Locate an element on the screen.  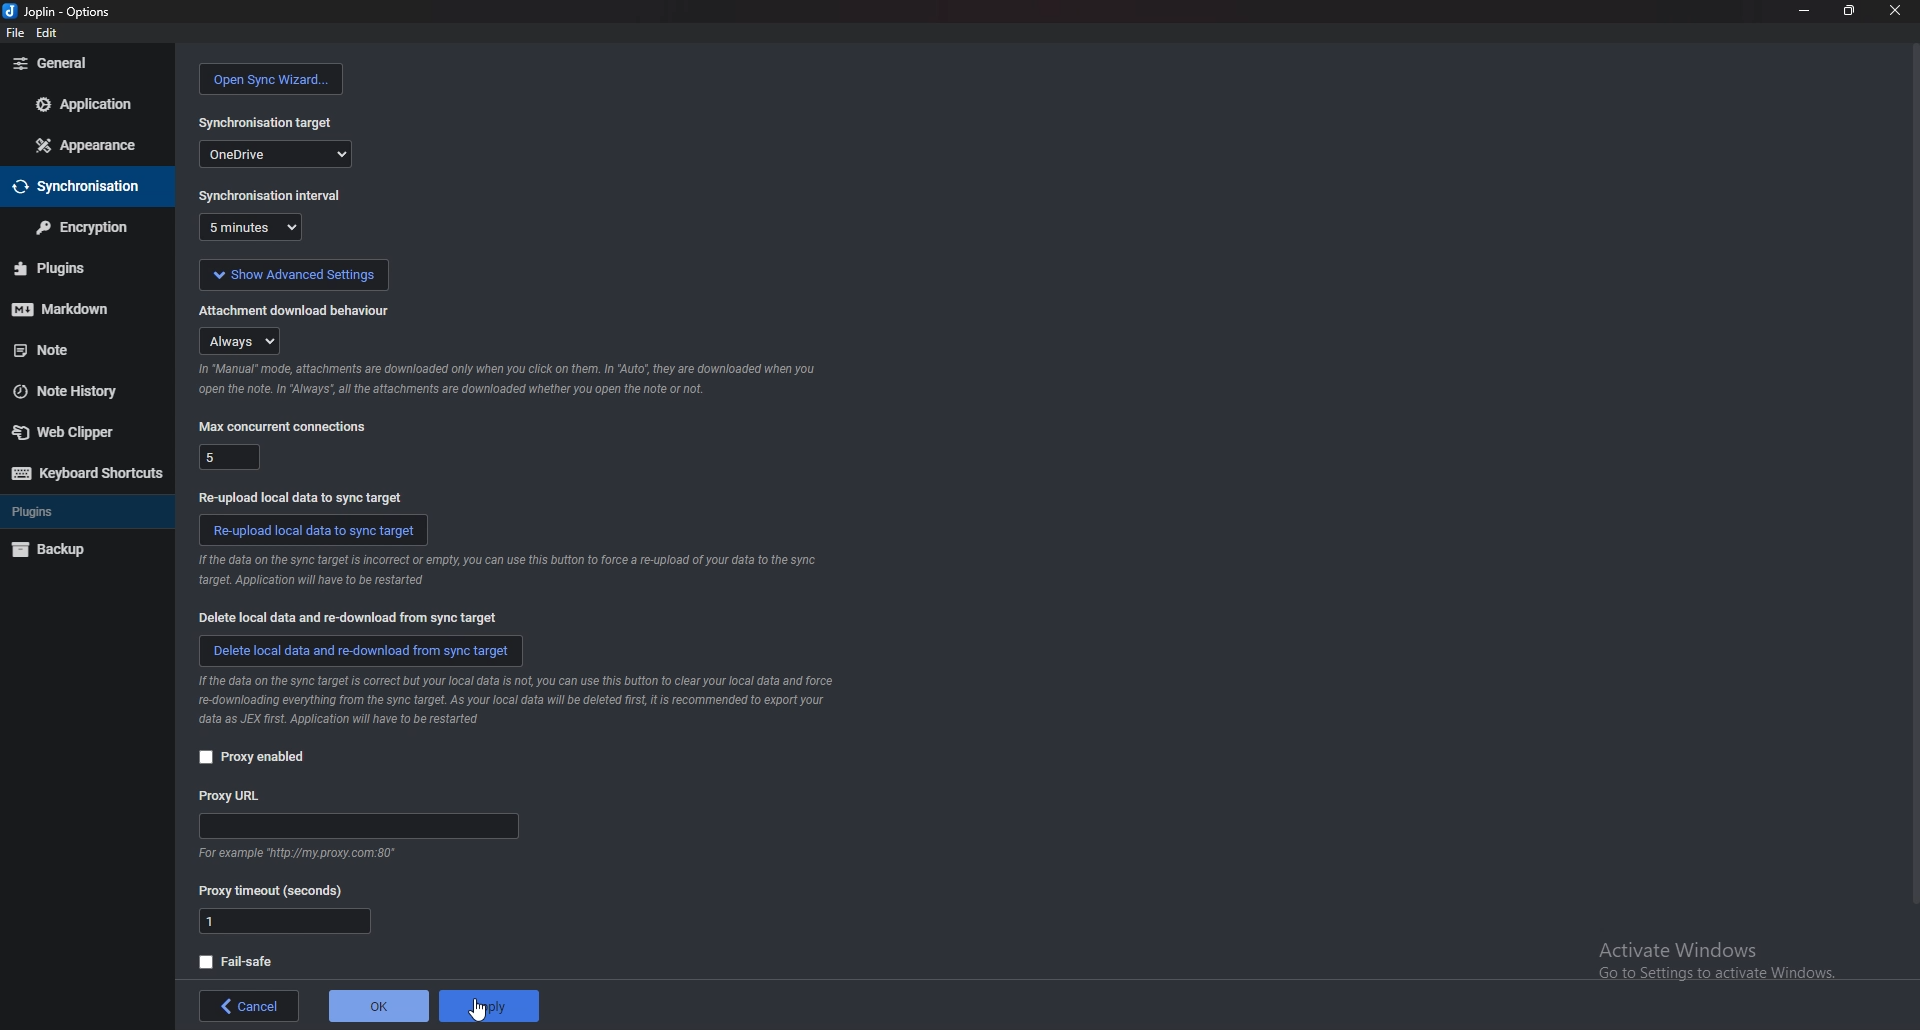
show advanced settings is located at coordinates (293, 275).